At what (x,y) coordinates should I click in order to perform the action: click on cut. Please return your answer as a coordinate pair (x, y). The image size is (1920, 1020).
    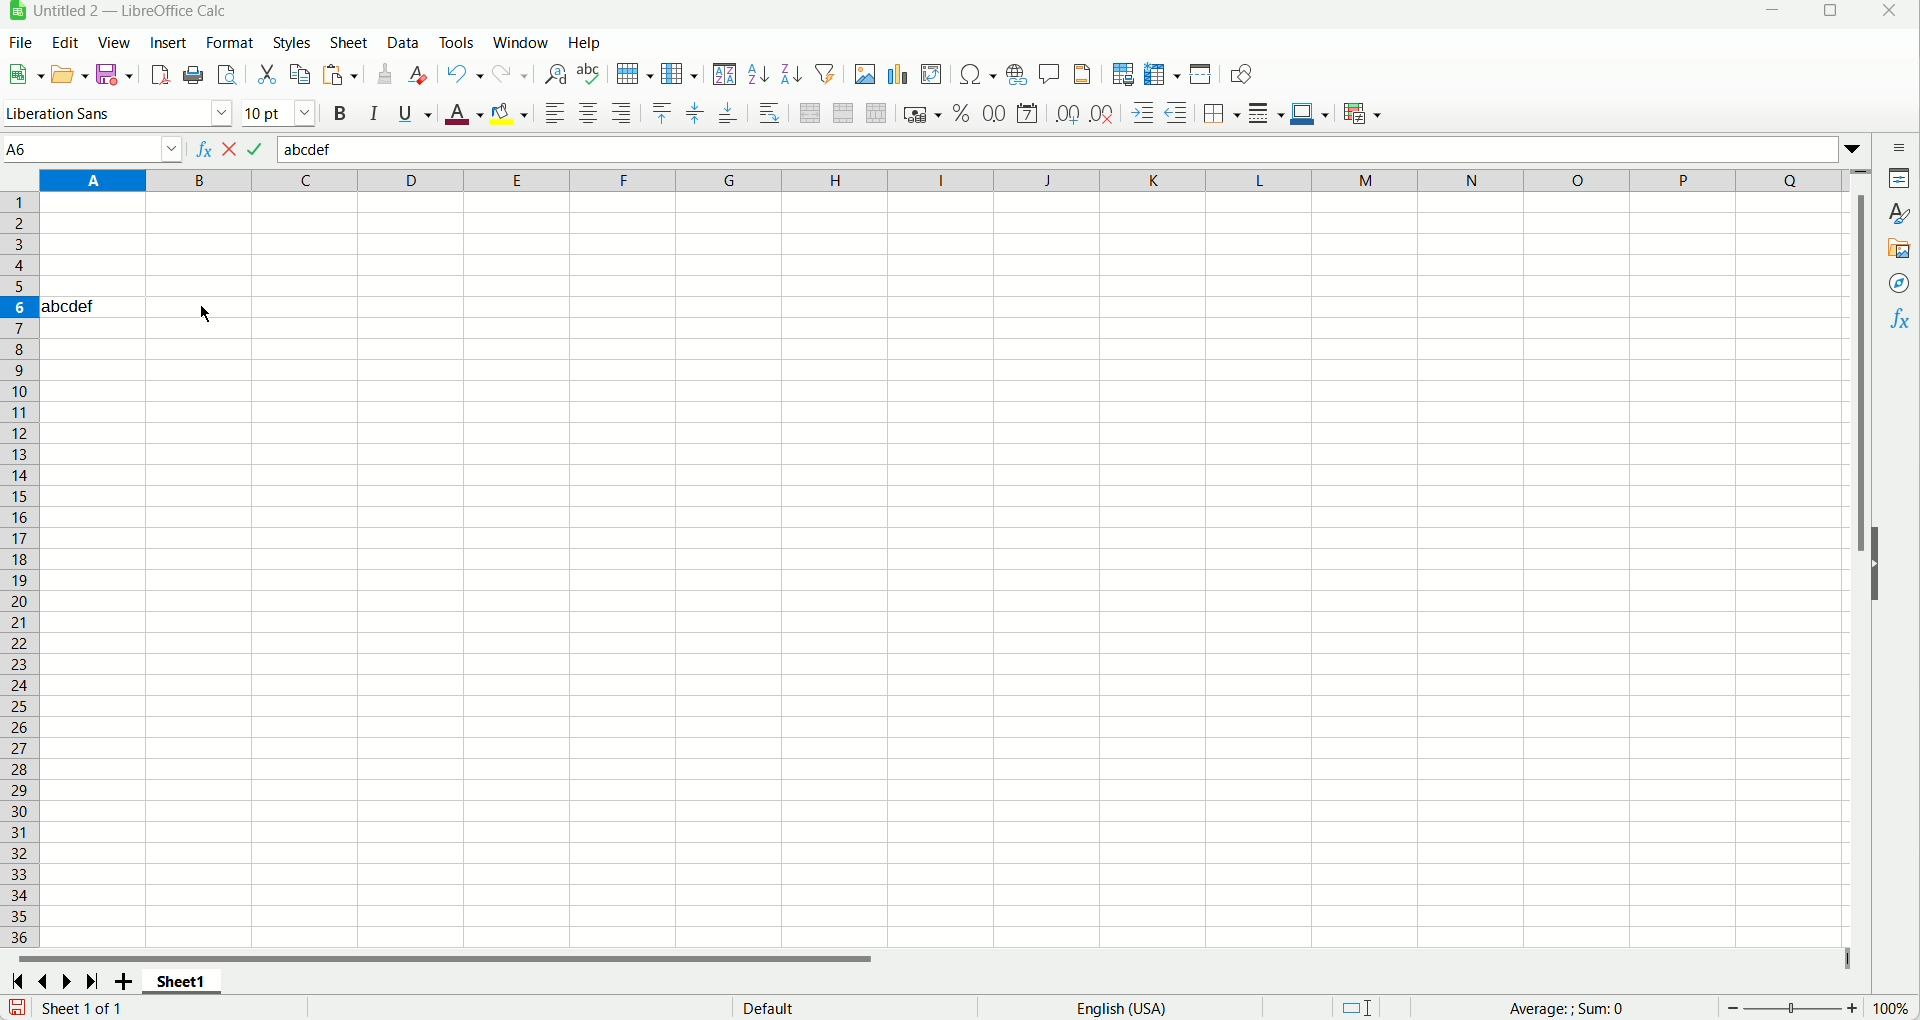
    Looking at the image, I should click on (266, 76).